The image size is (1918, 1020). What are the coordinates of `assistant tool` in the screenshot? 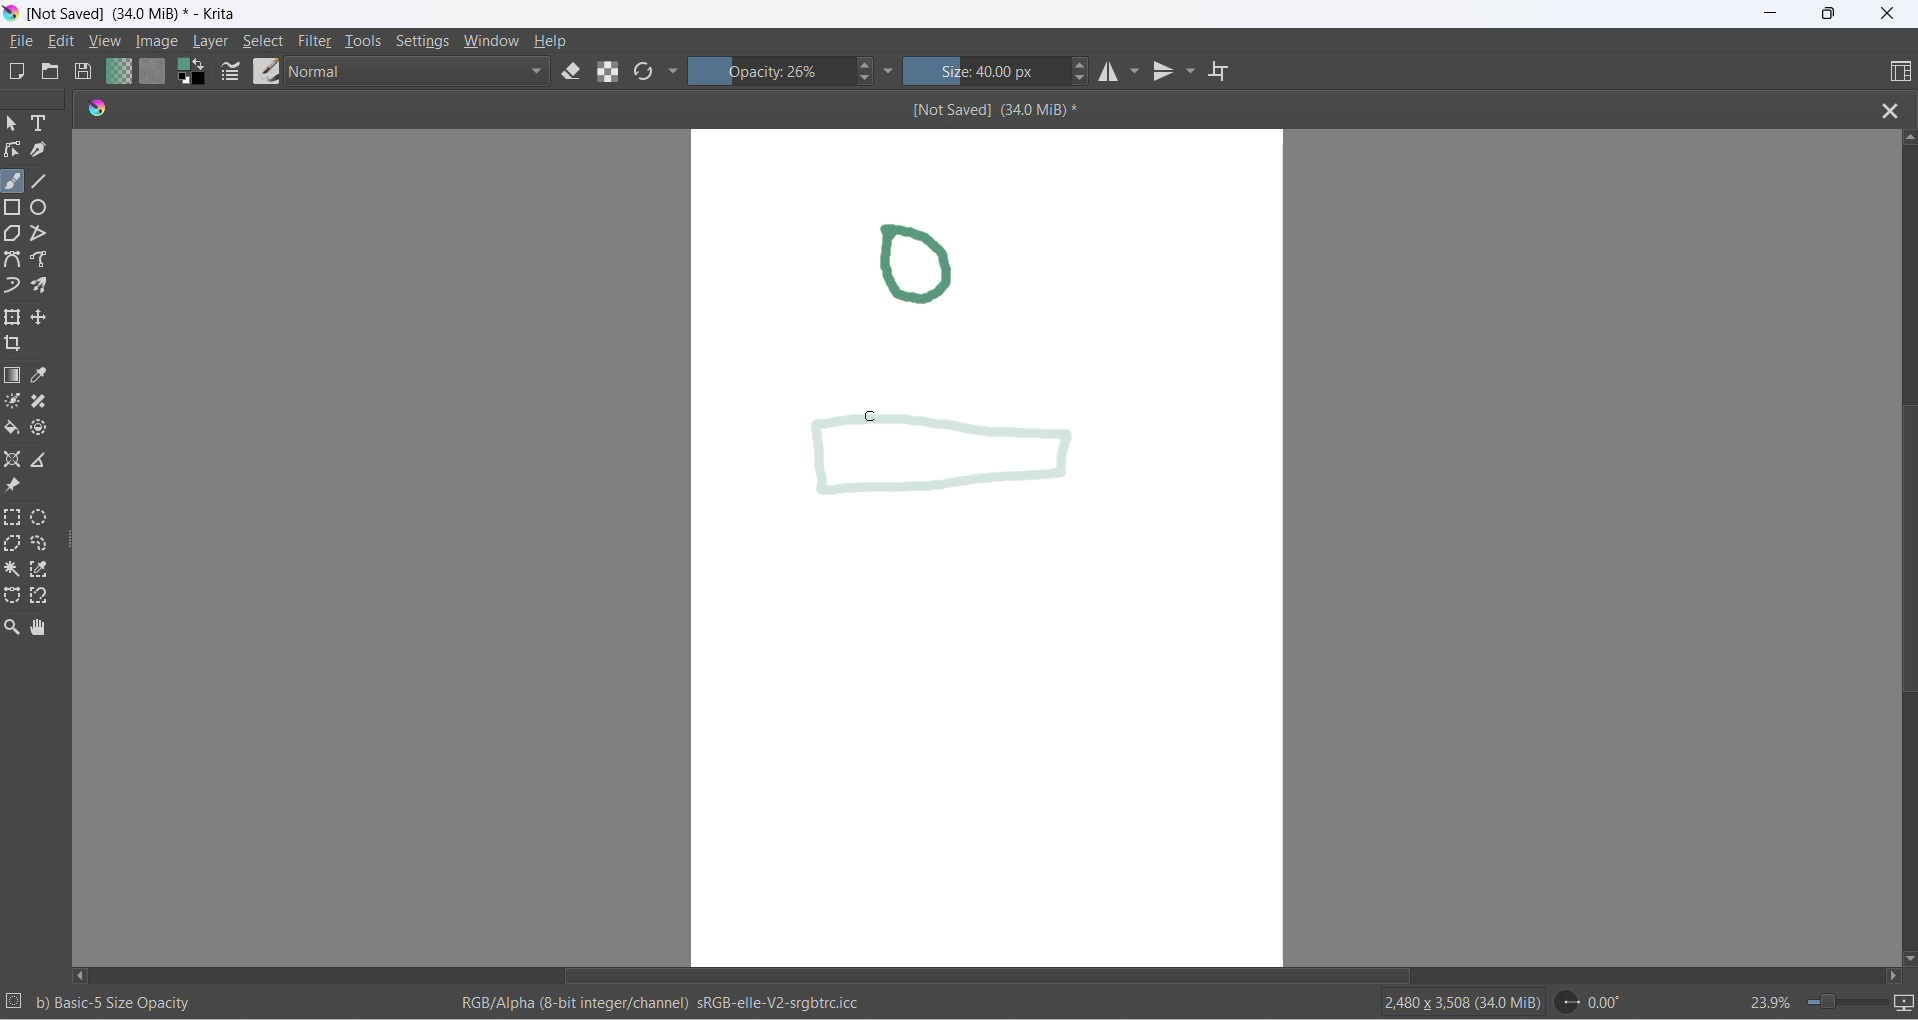 It's located at (15, 459).